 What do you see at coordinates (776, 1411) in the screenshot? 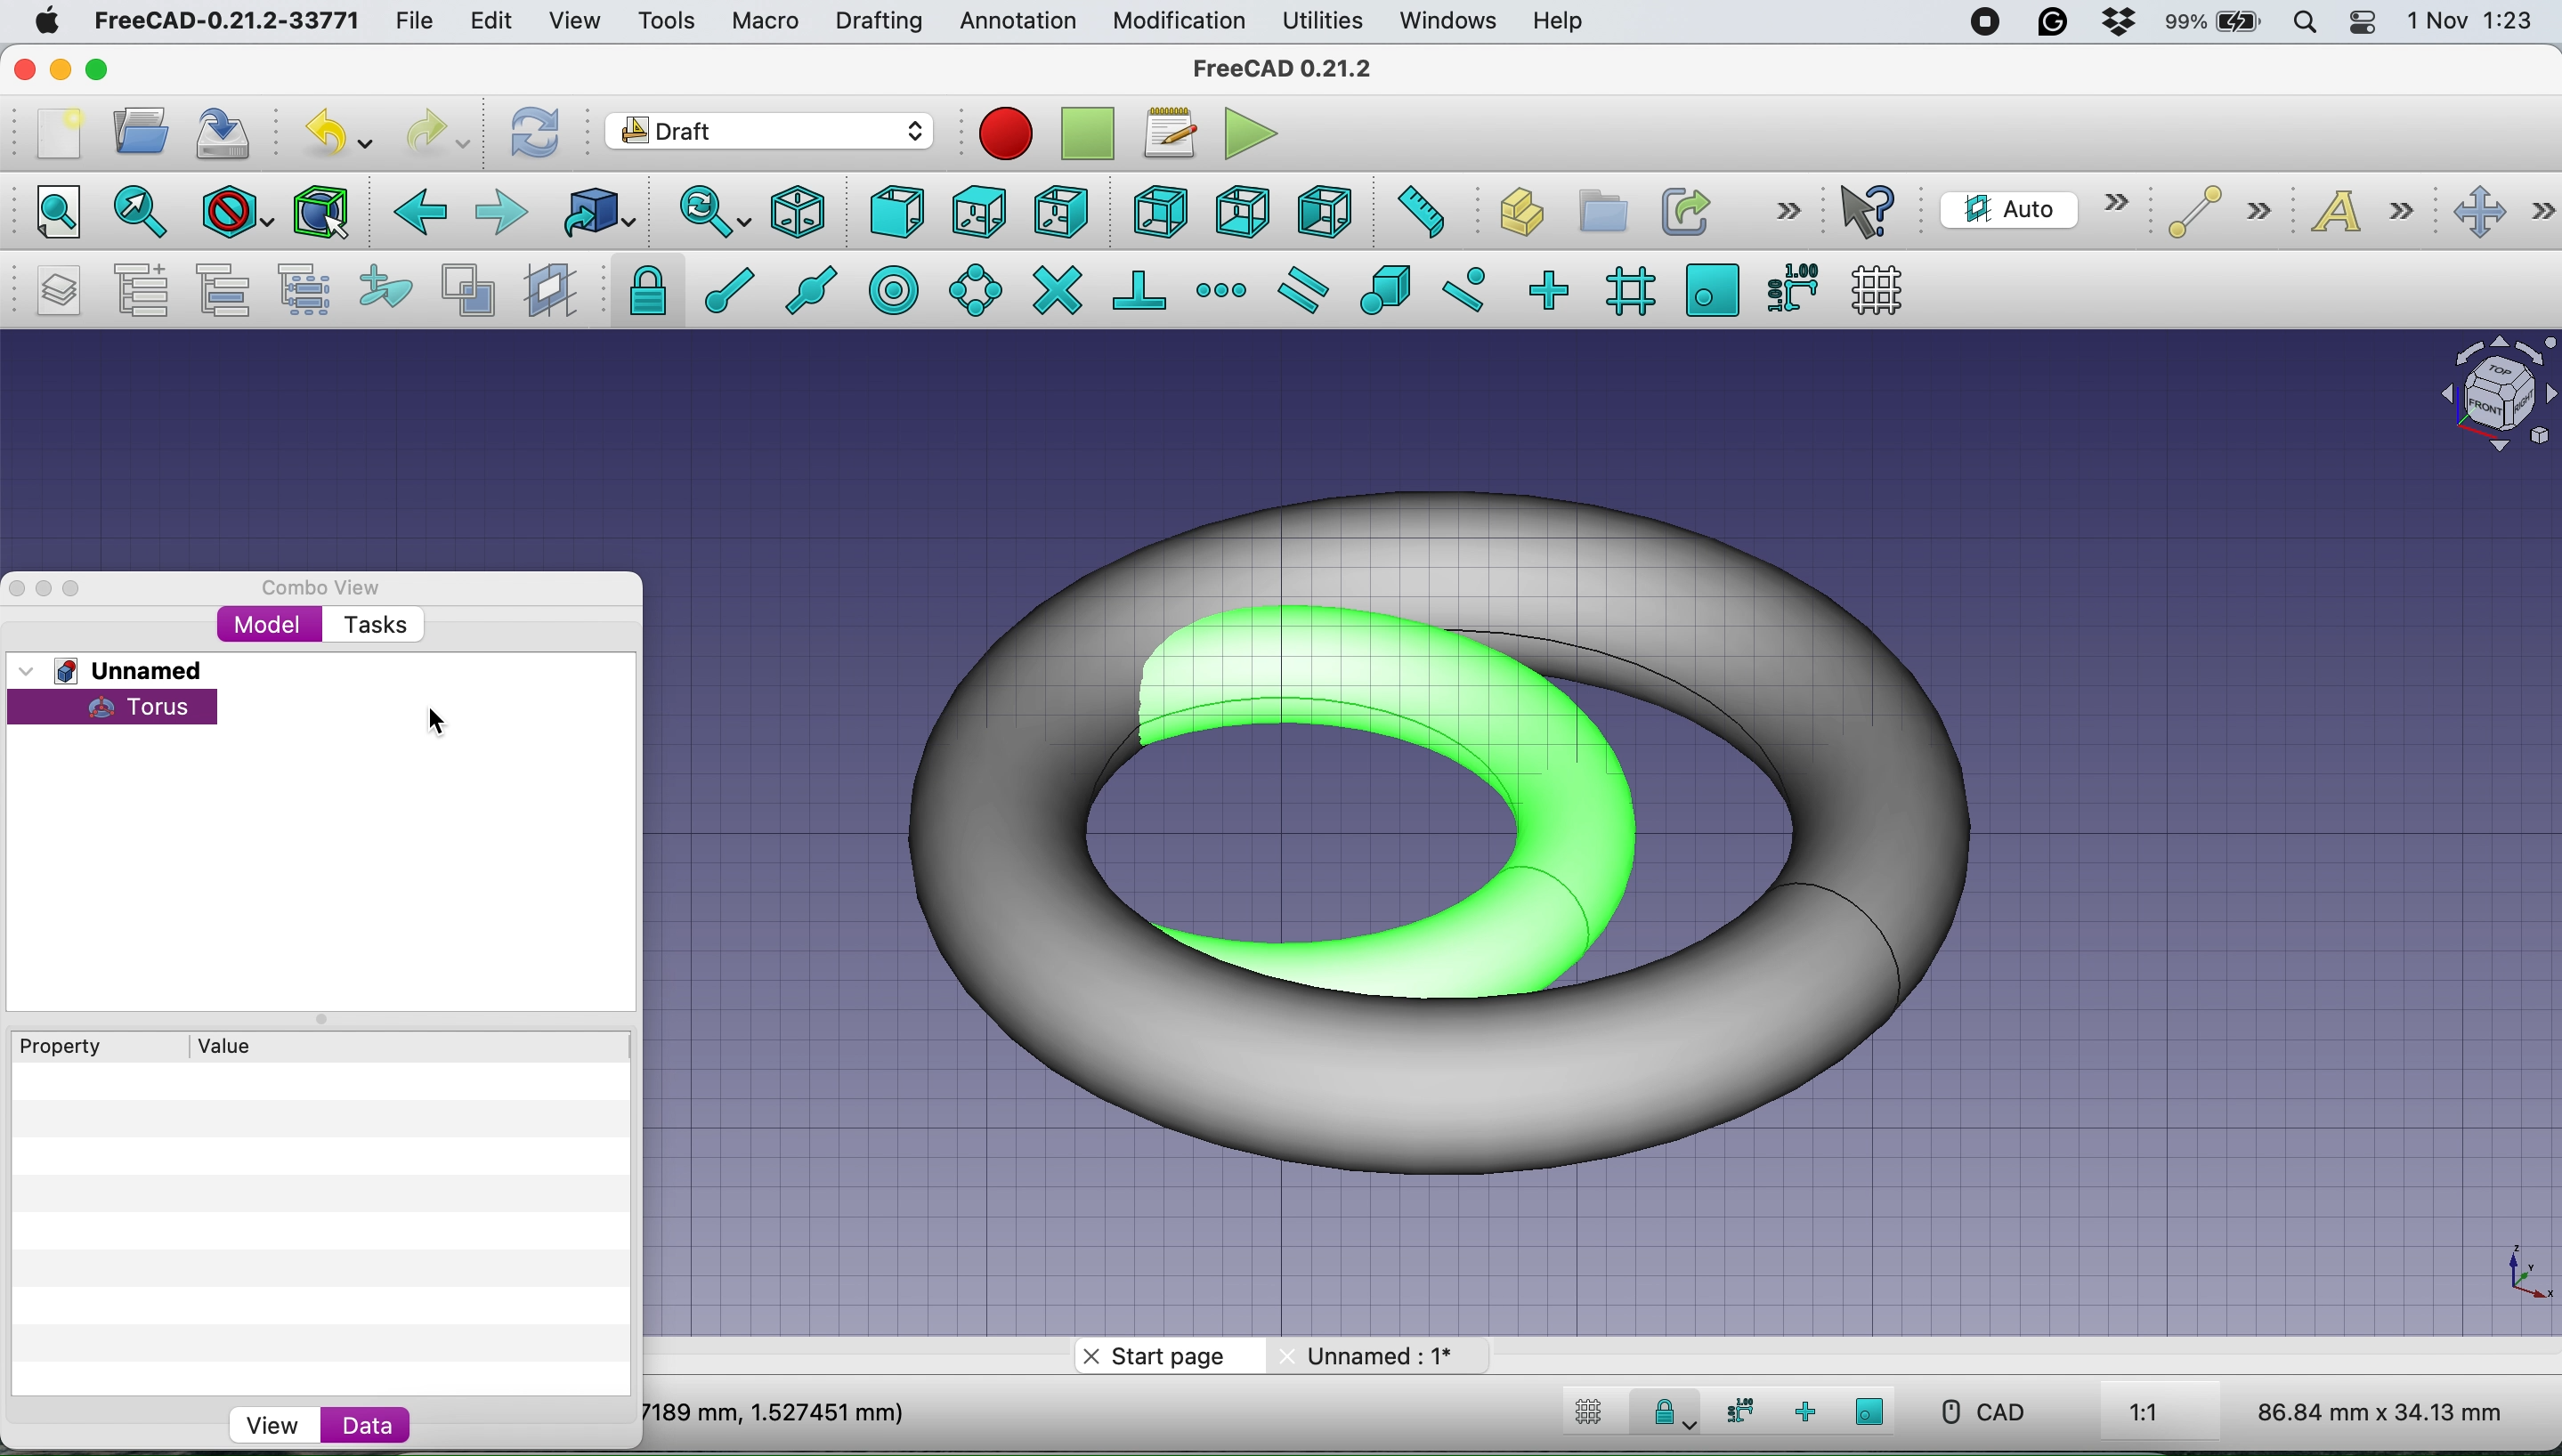
I see `7189 mm, 1.527451 mm)` at bounding box center [776, 1411].